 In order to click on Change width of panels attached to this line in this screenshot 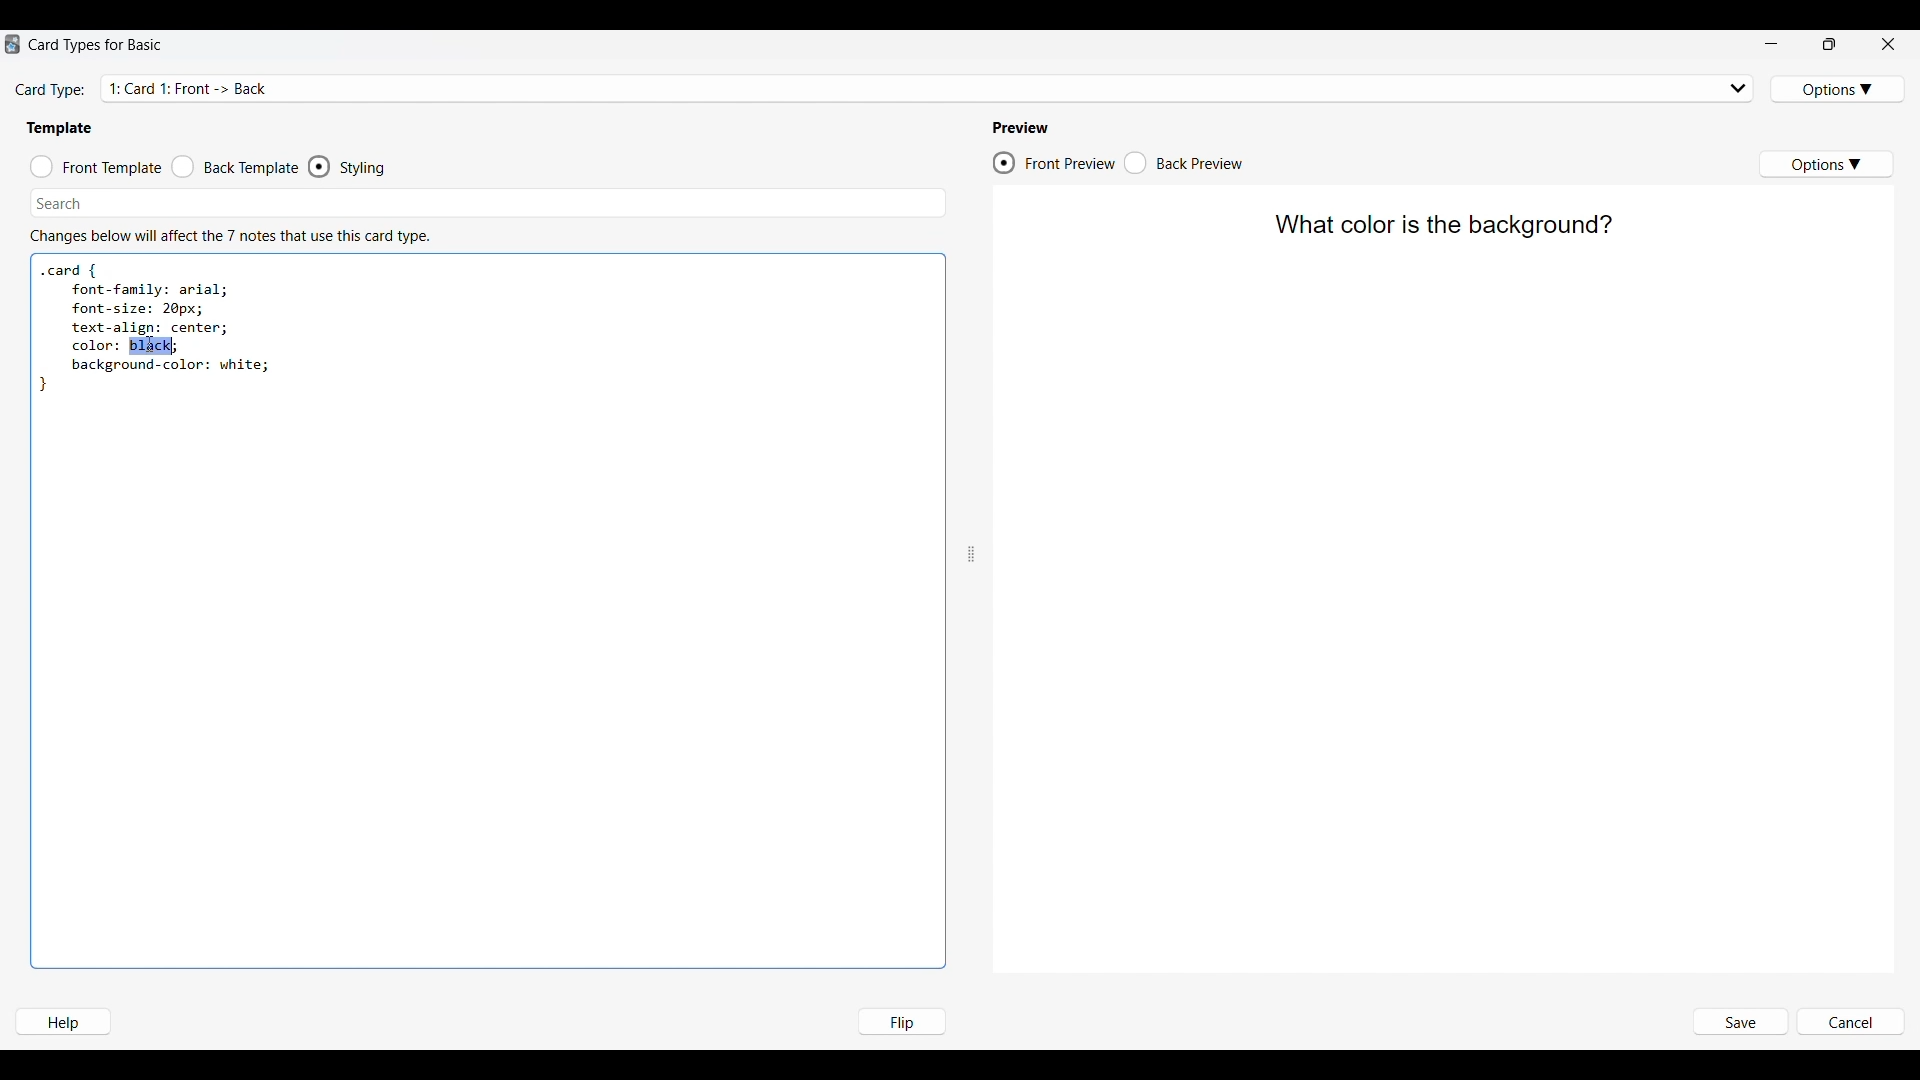, I will do `click(971, 505)`.